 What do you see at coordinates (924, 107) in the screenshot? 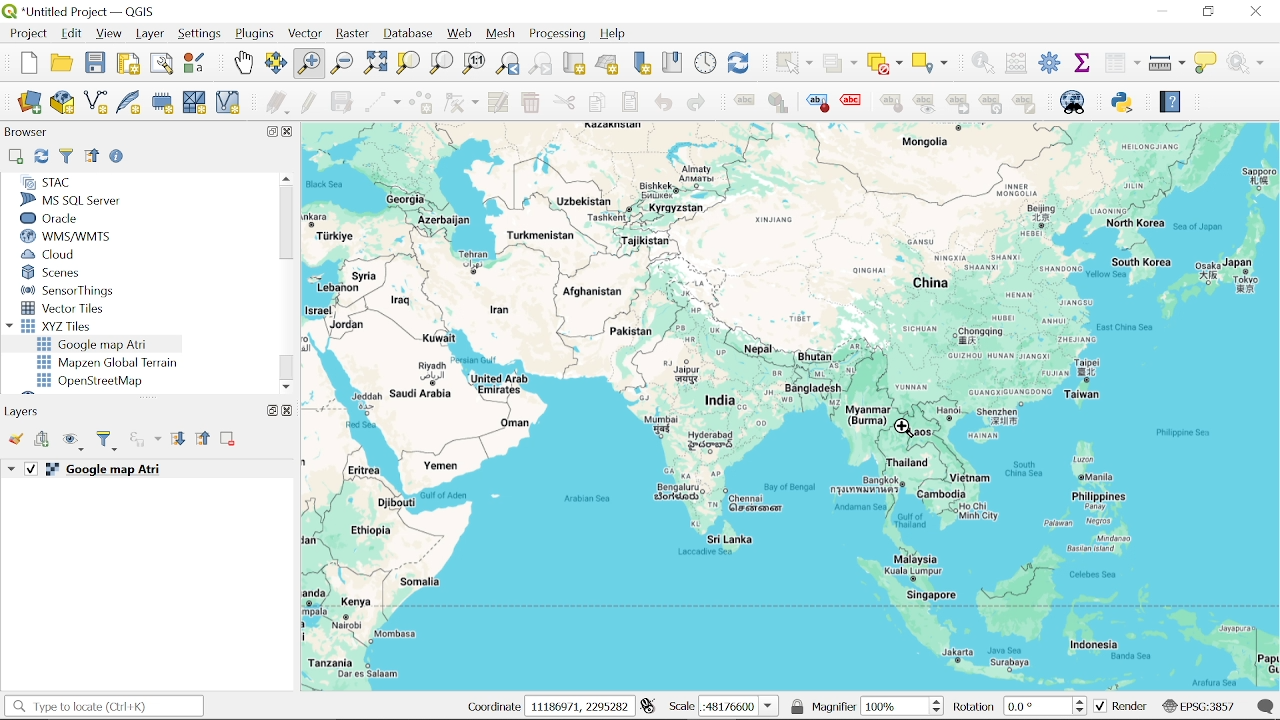
I see `Show/hide label and diagrams` at bounding box center [924, 107].